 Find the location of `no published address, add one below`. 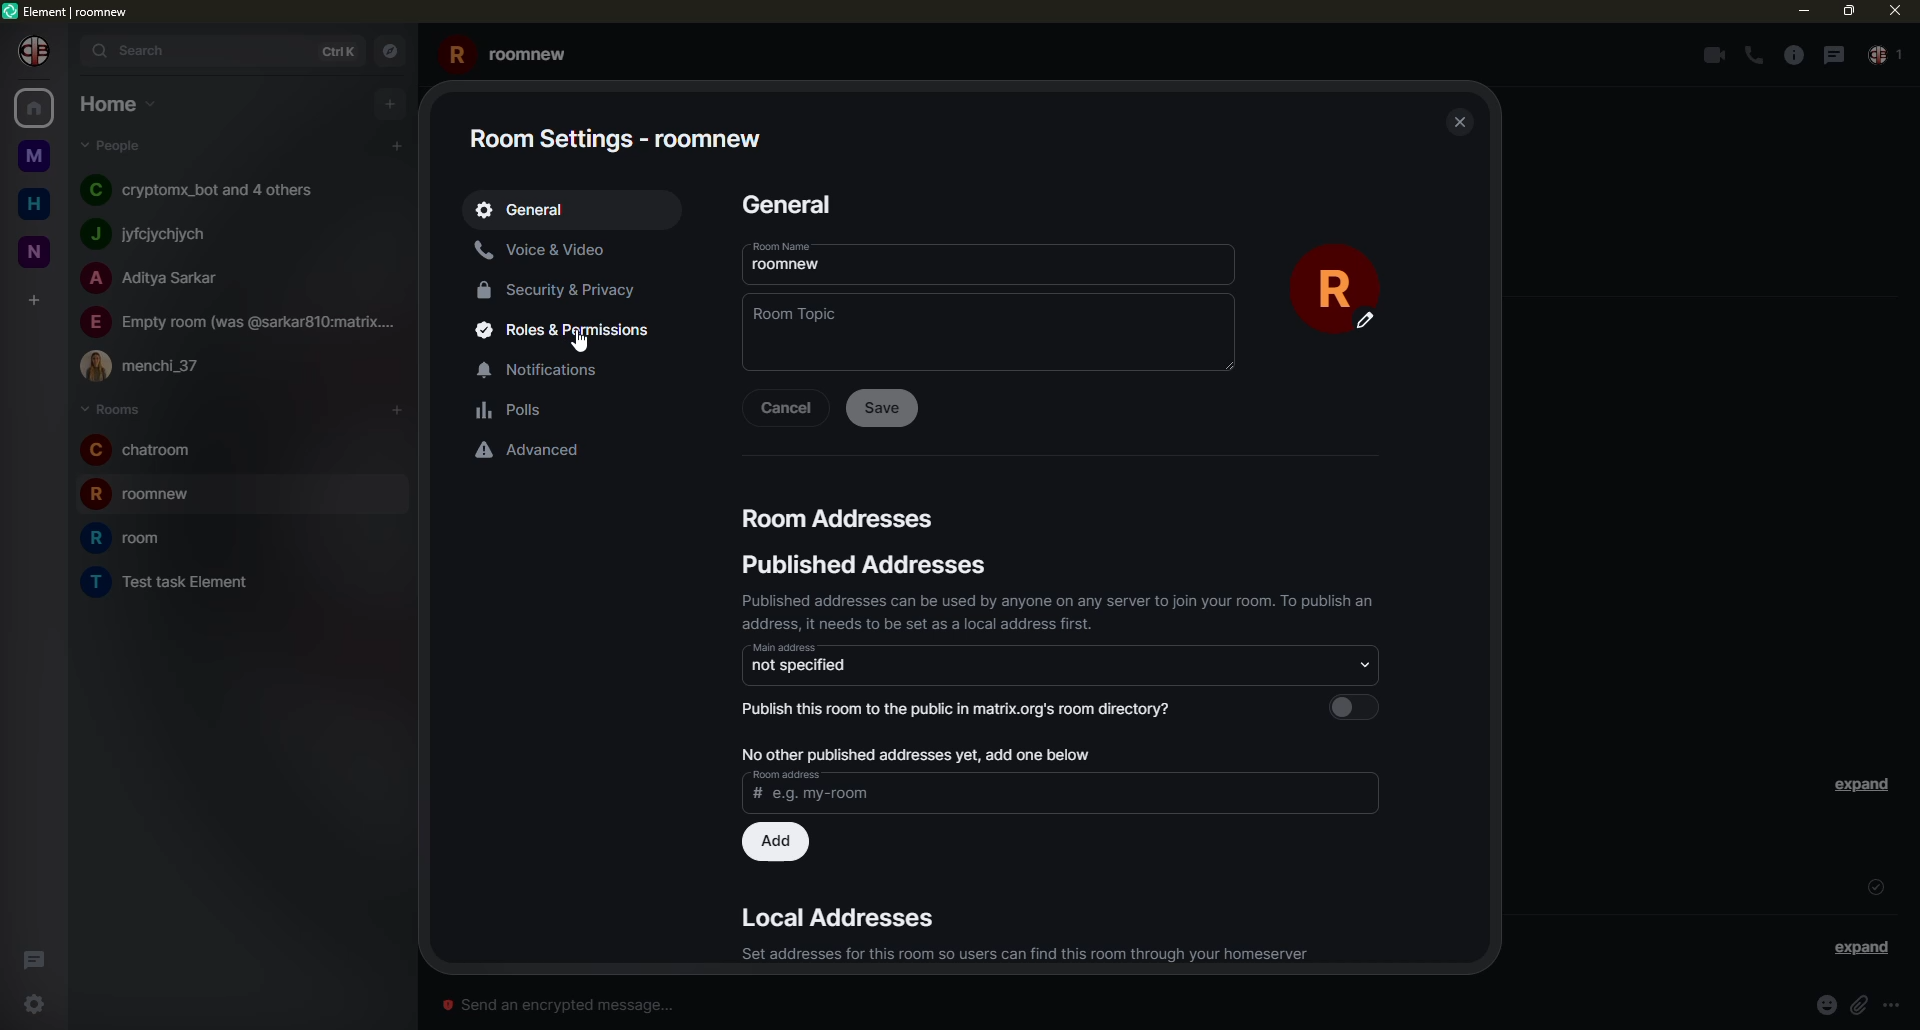

no published address, add one below is located at coordinates (920, 753).